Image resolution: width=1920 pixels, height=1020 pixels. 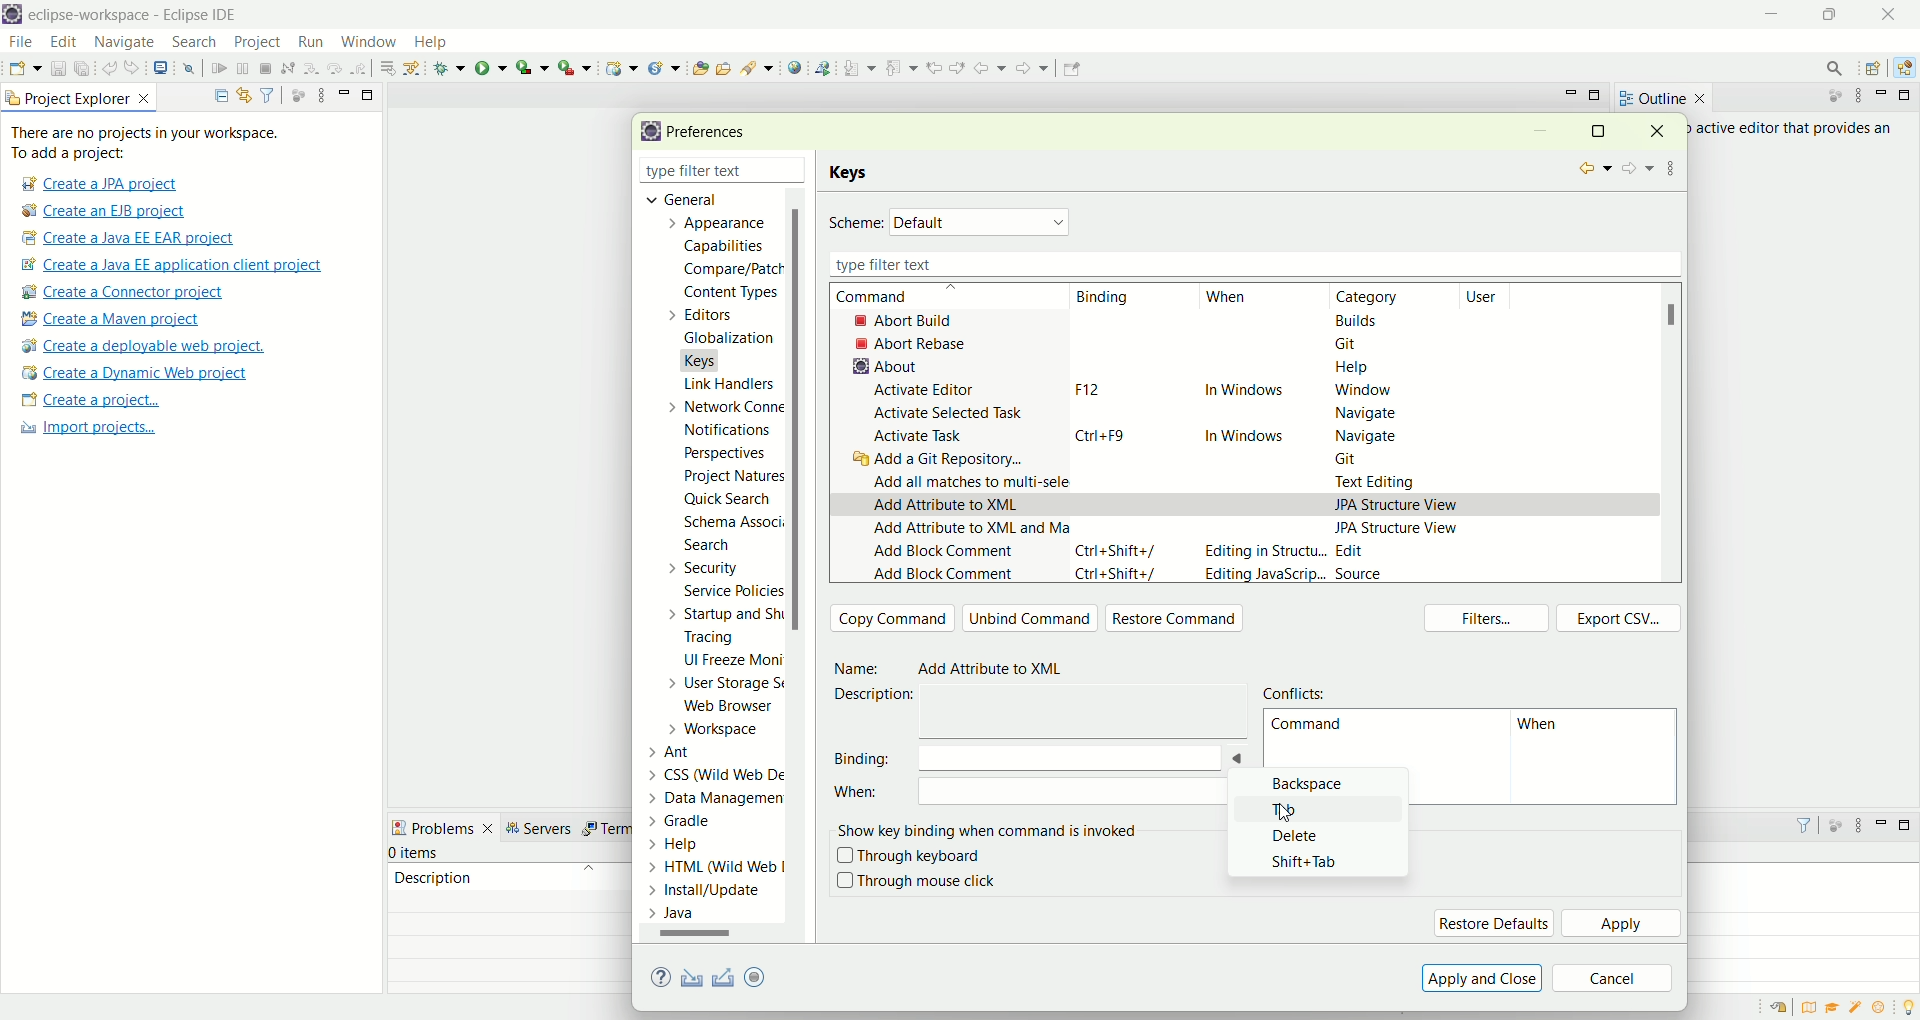 I want to click on next edit location, so click(x=960, y=66).